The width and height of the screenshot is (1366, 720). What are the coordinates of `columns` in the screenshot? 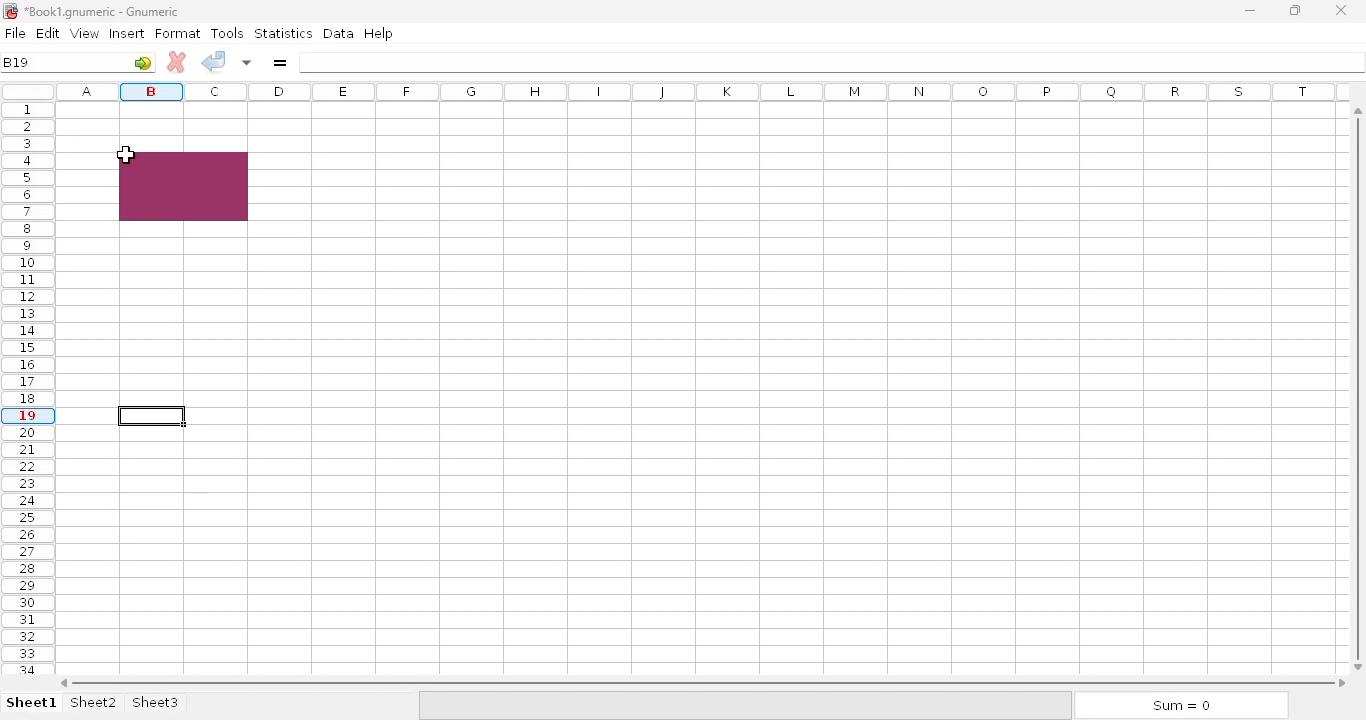 It's located at (706, 91).